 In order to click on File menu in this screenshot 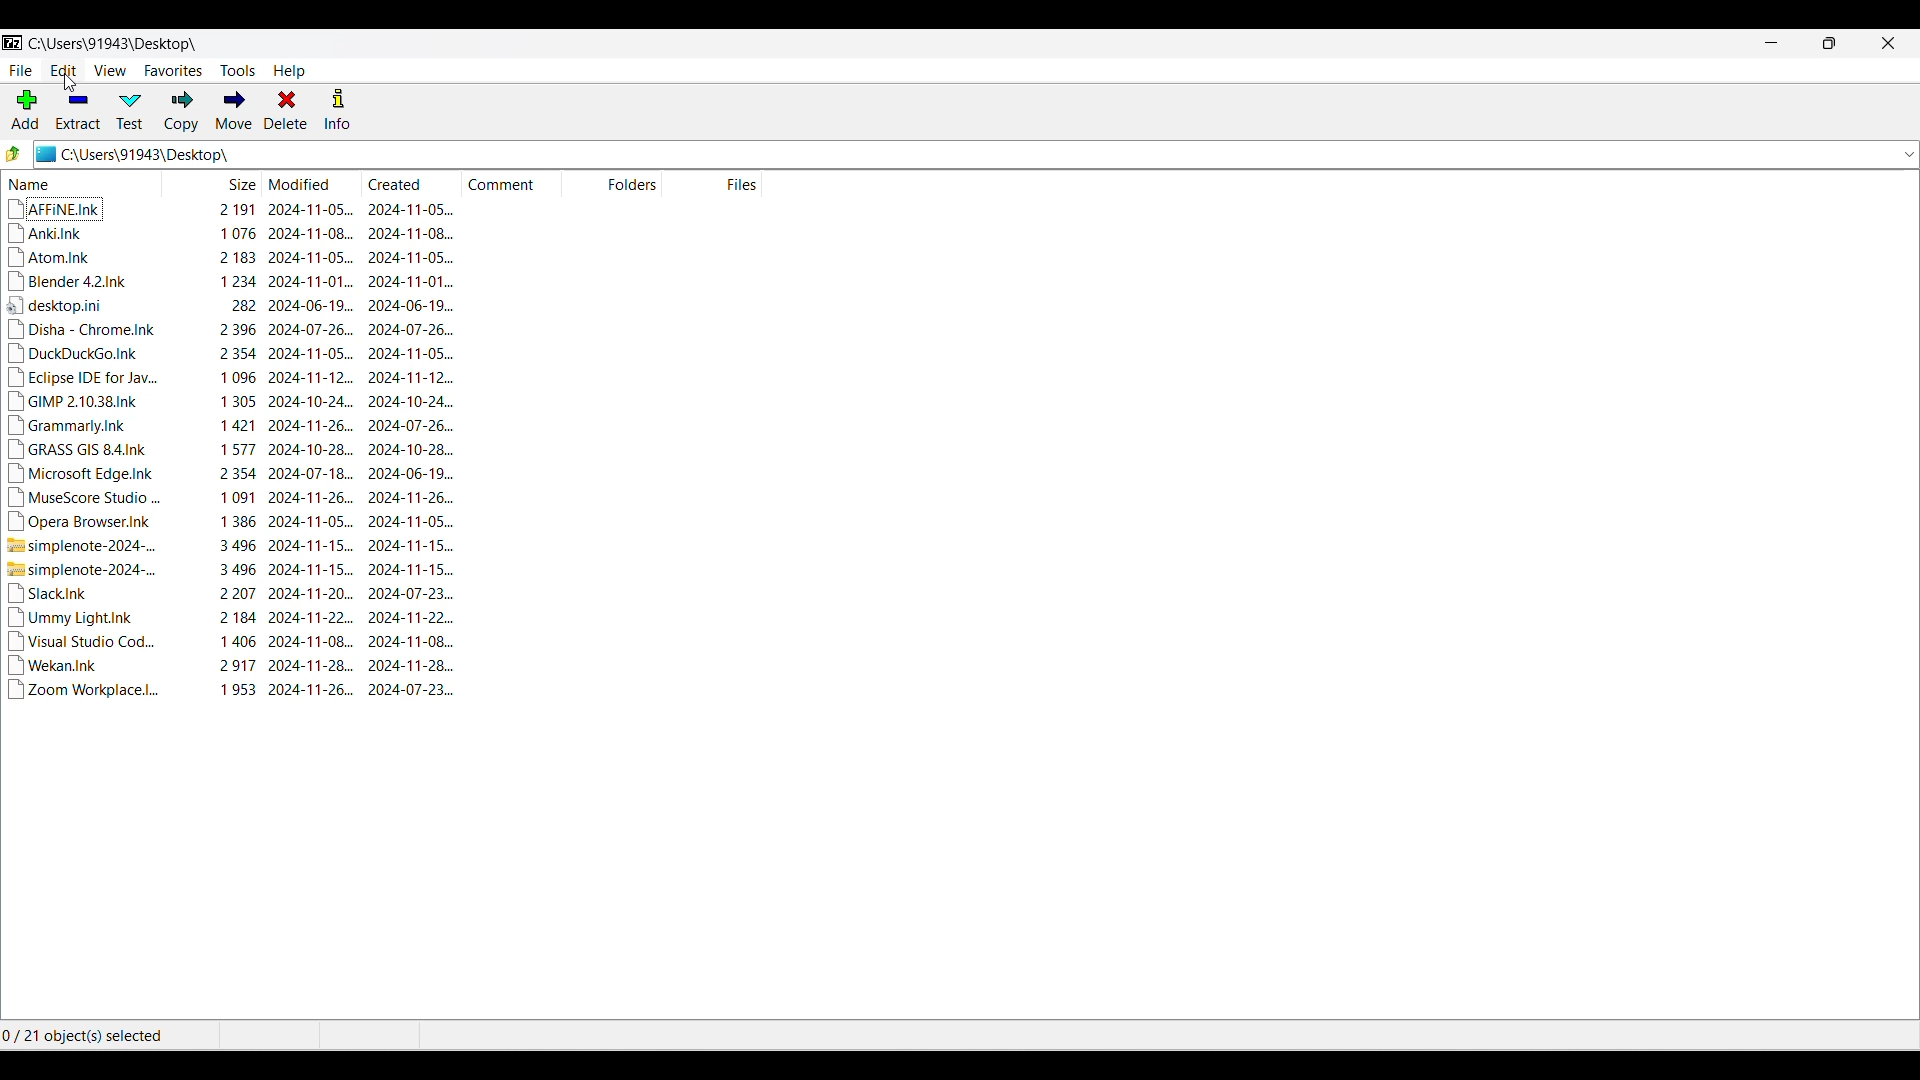, I will do `click(21, 71)`.